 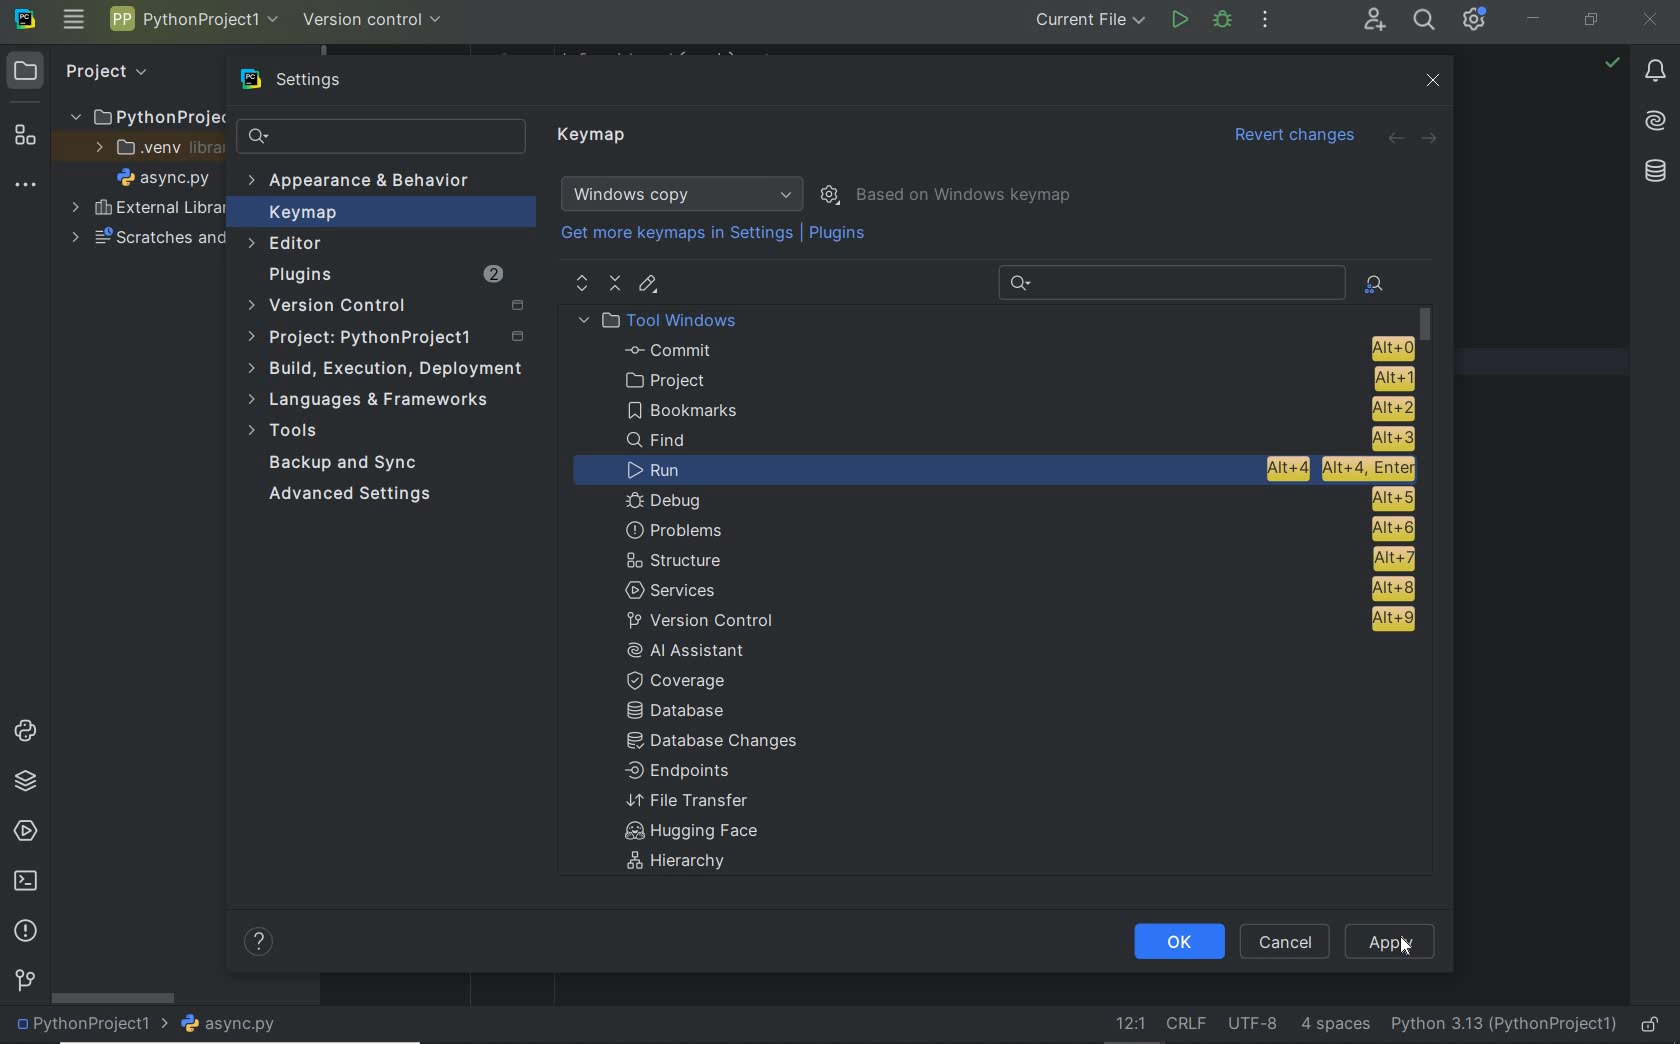 What do you see at coordinates (682, 712) in the screenshot?
I see `Database` at bounding box center [682, 712].